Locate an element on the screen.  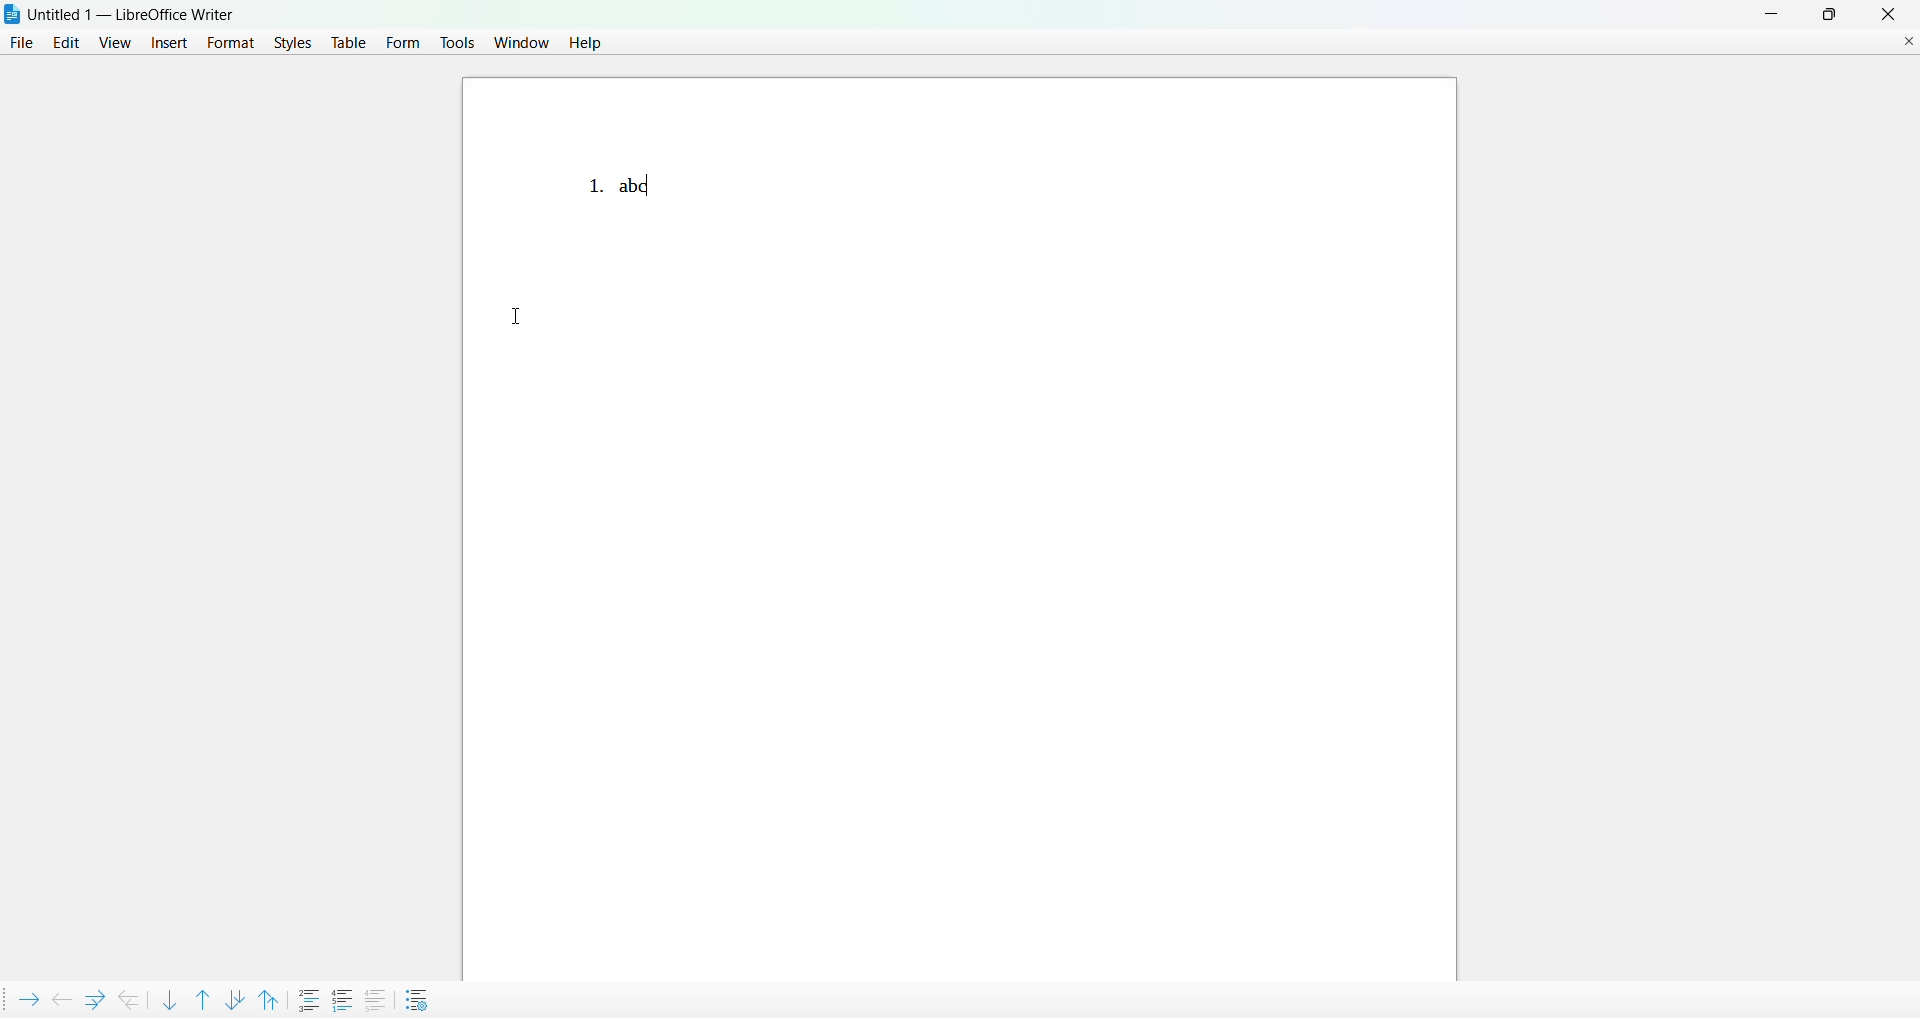
format is located at coordinates (226, 42).